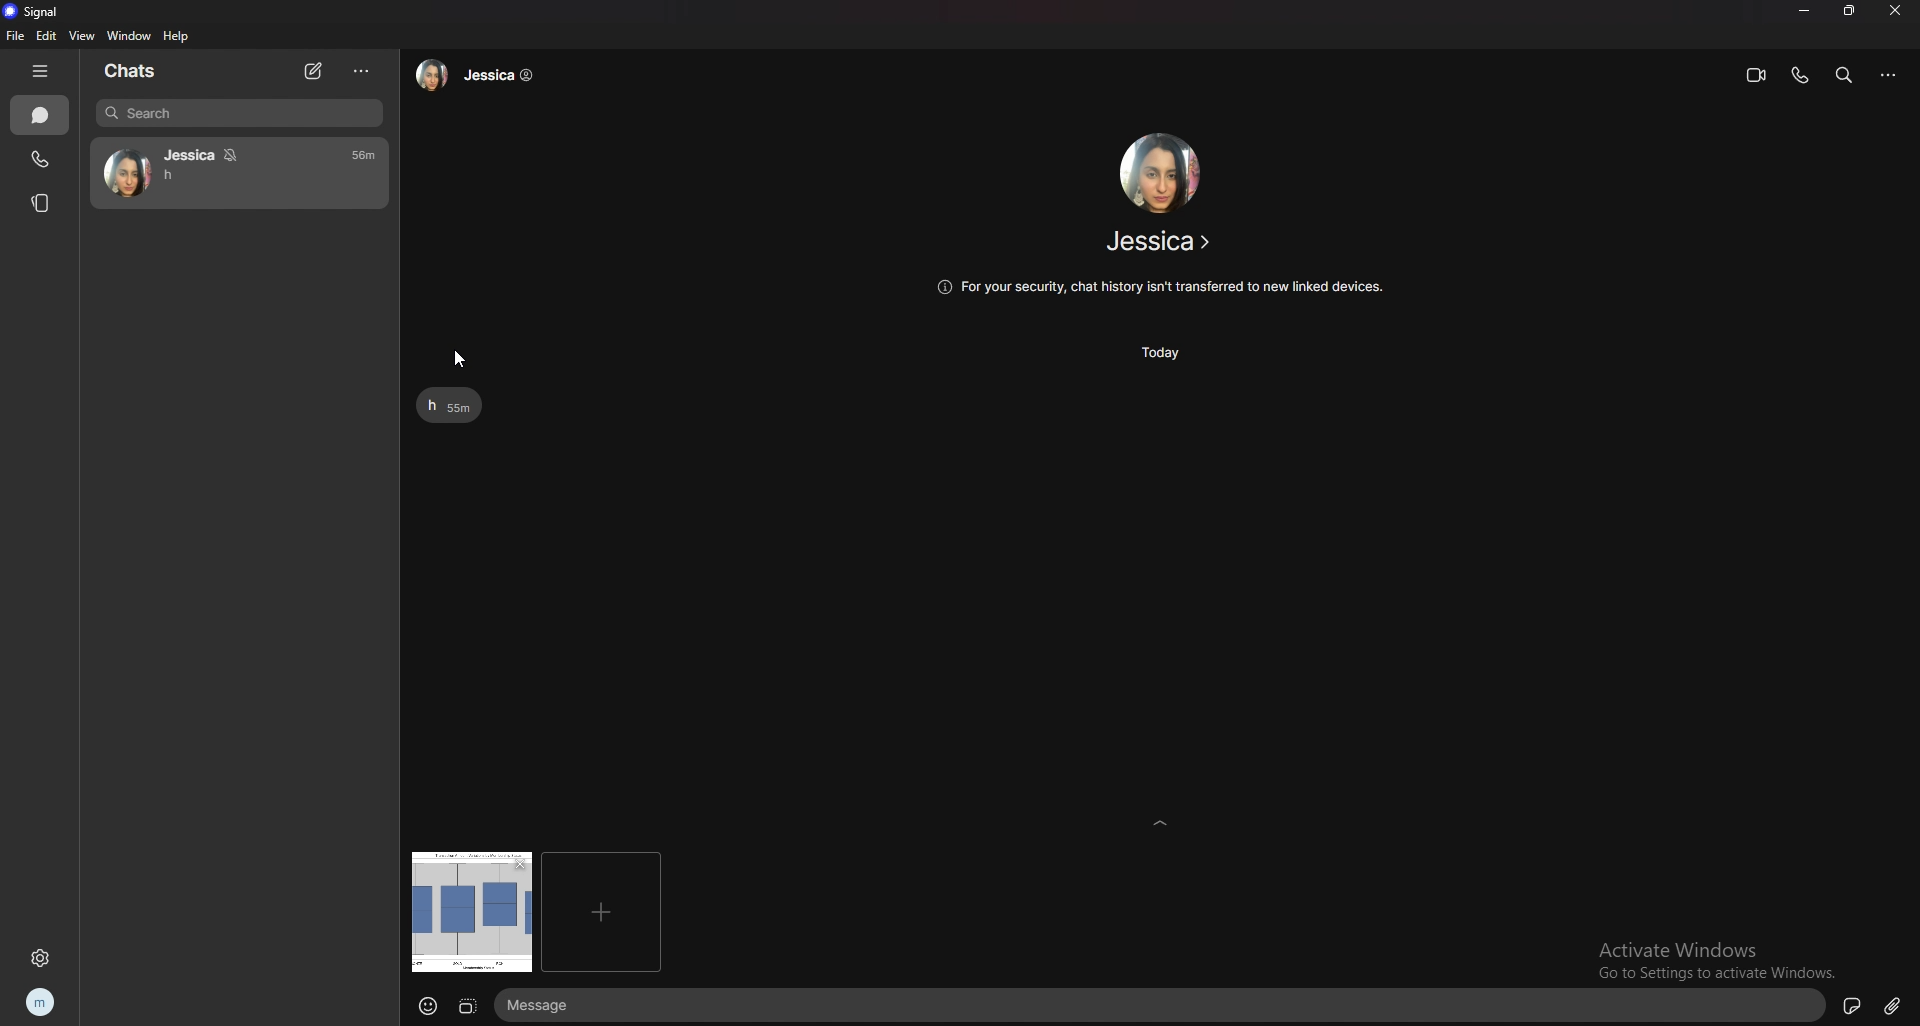 The image size is (1920, 1026). What do you see at coordinates (1753, 77) in the screenshot?
I see `video call` at bounding box center [1753, 77].